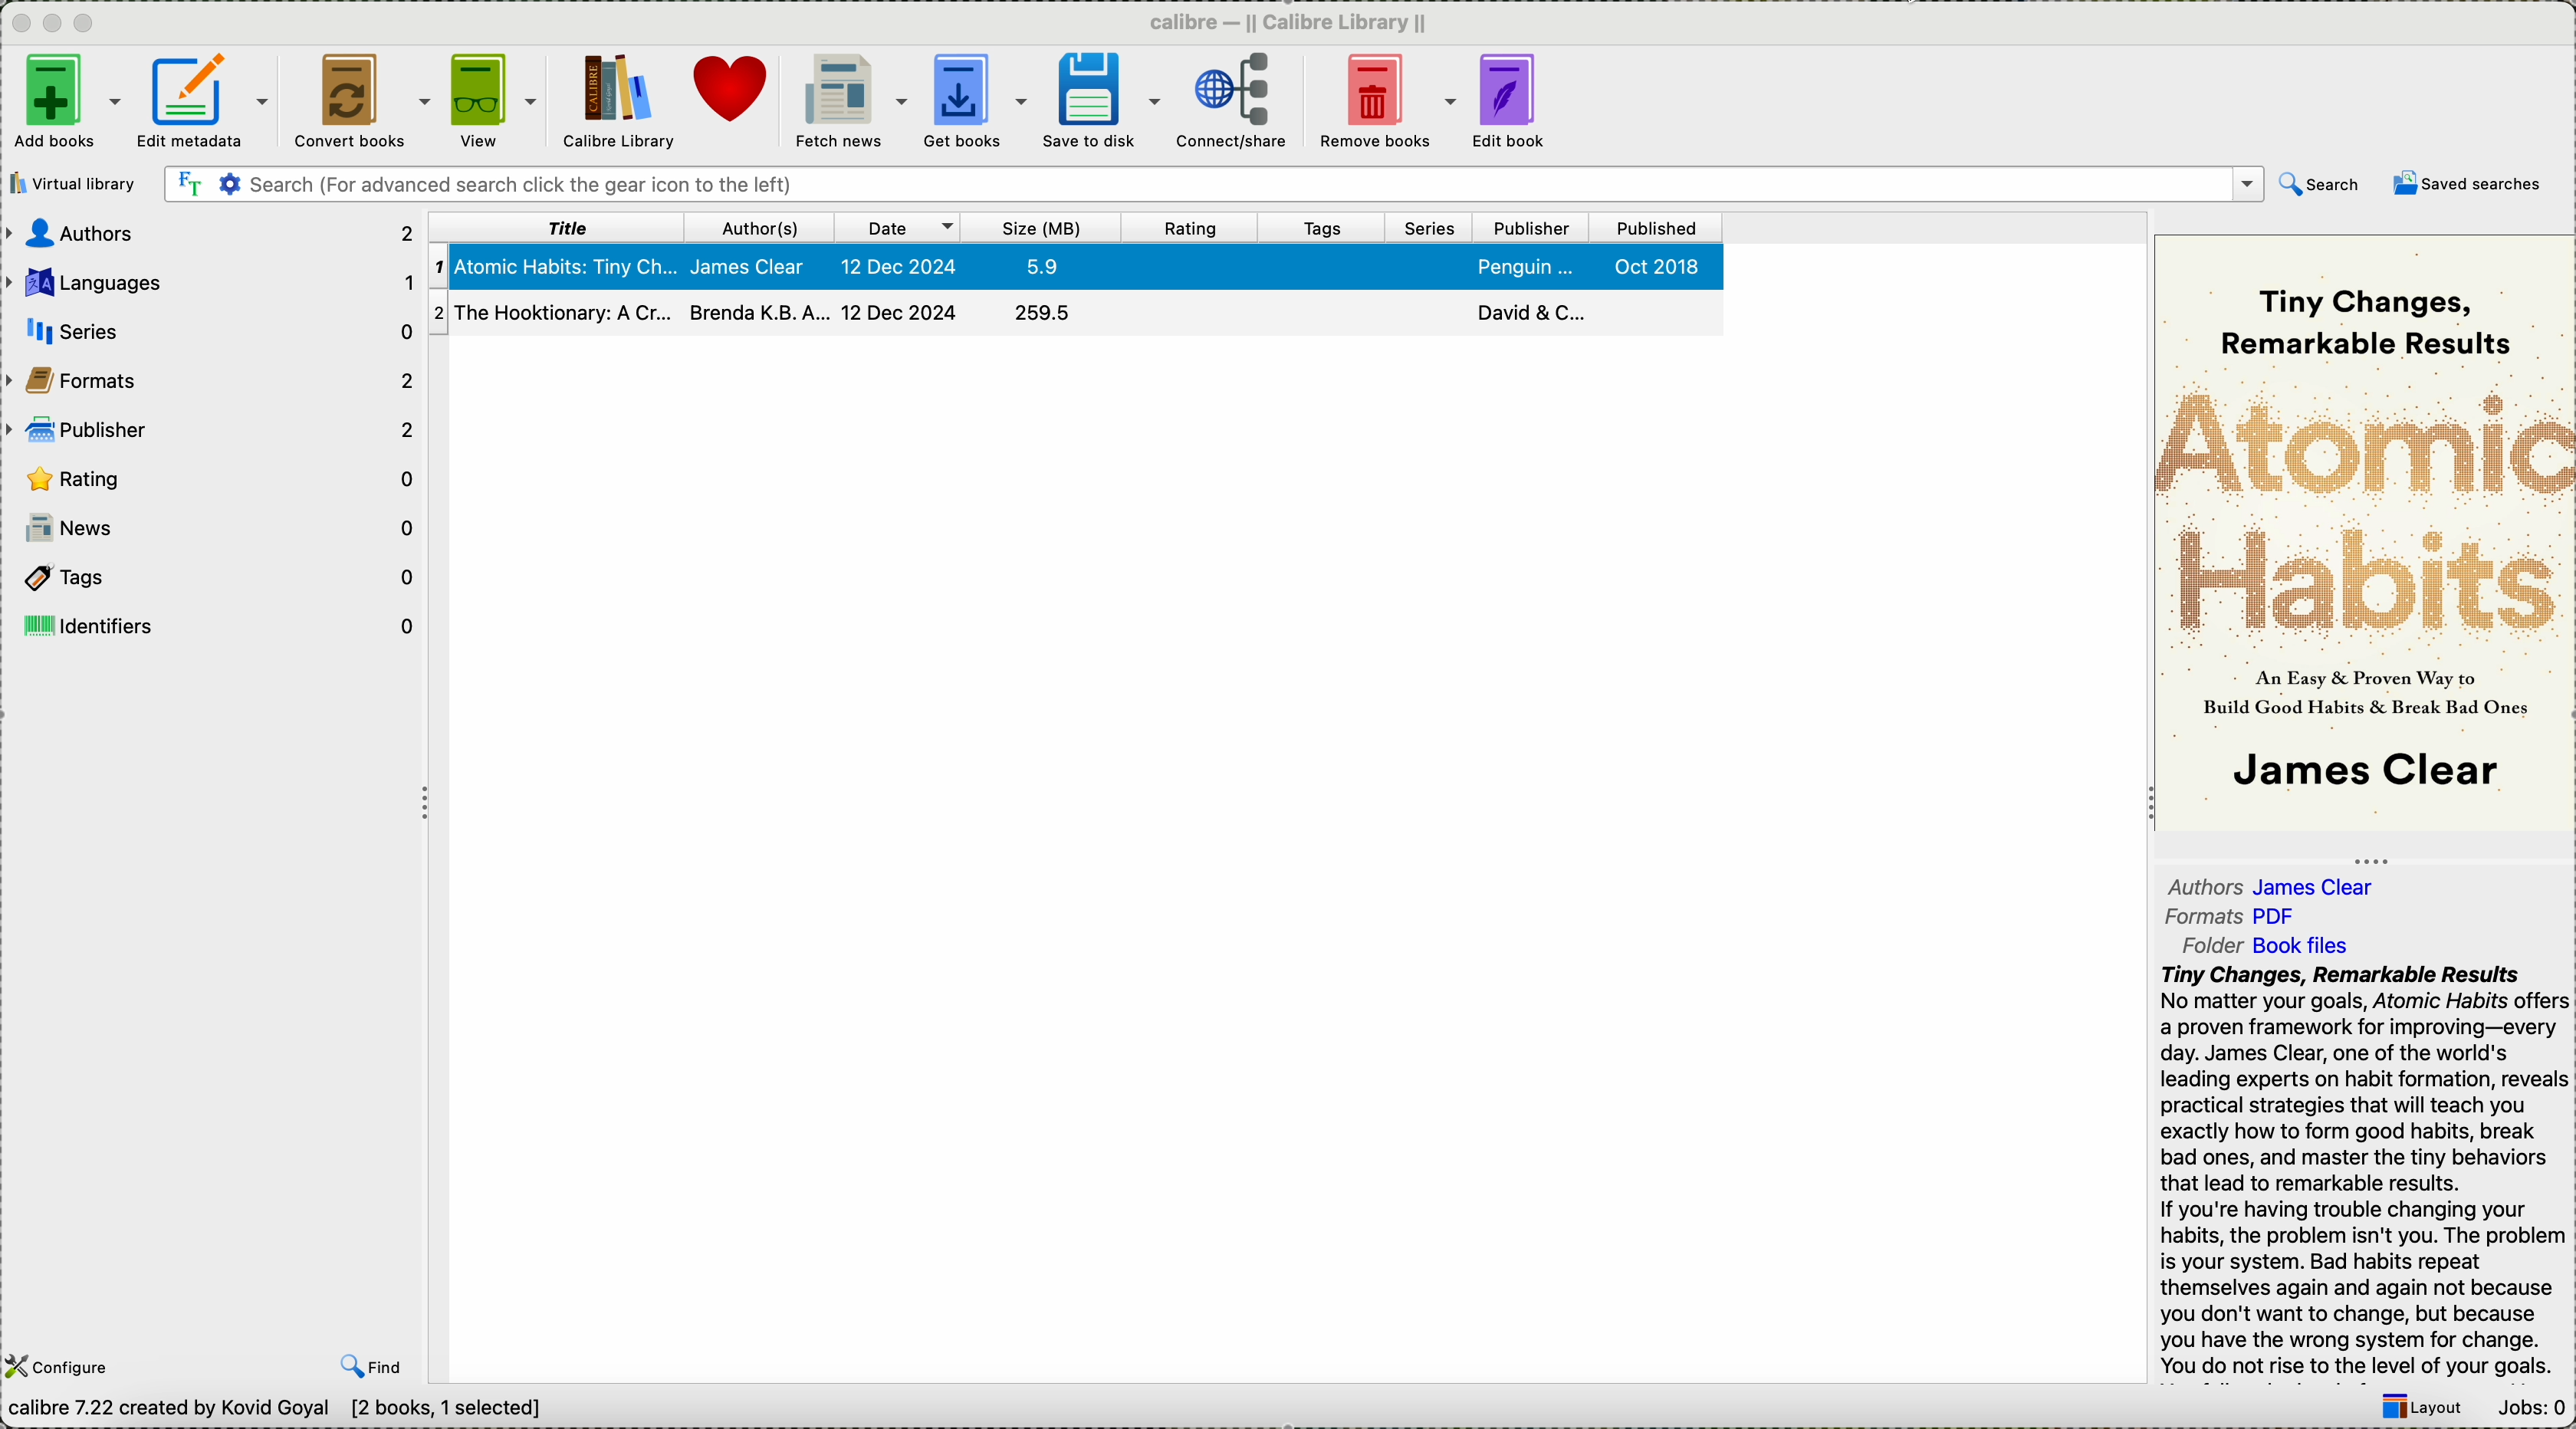 The width and height of the screenshot is (2576, 1429). I want to click on minimize, so click(52, 19).